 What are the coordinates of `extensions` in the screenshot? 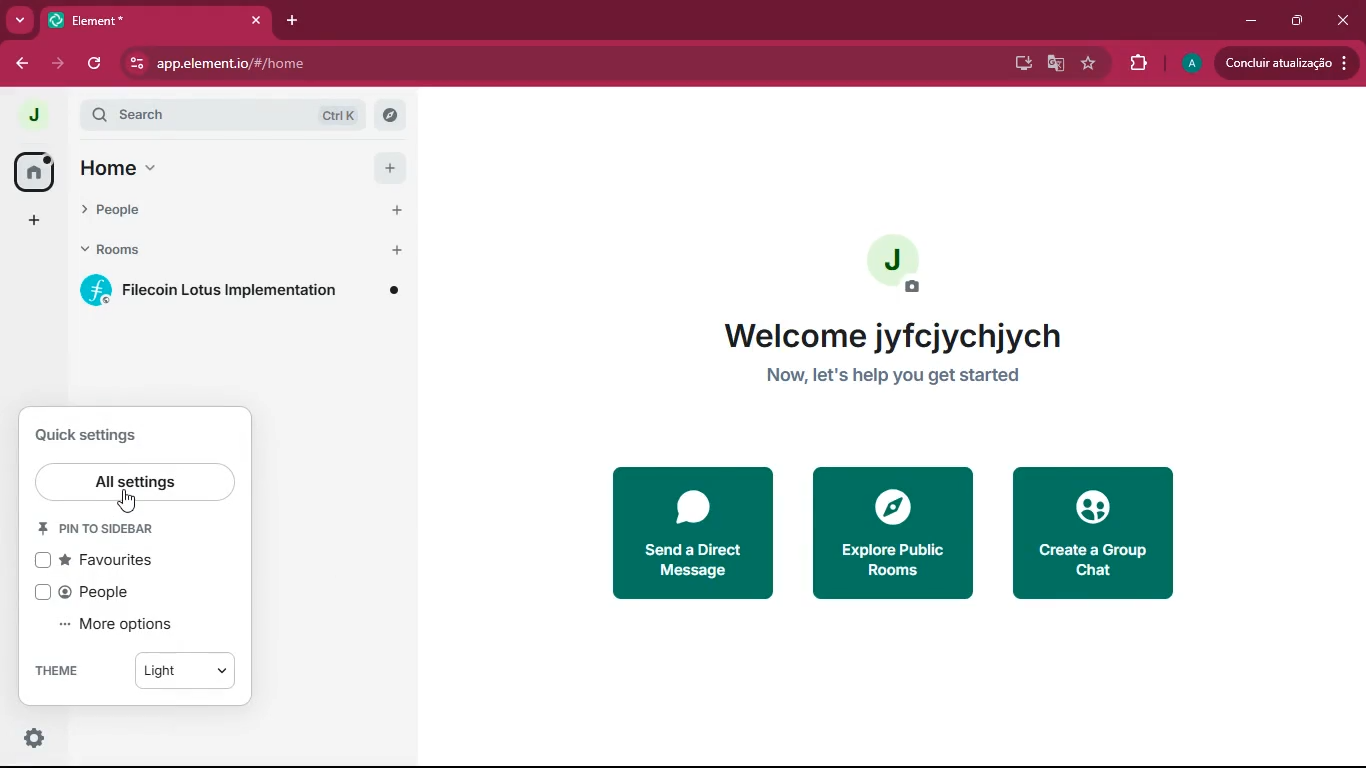 It's located at (1135, 64).